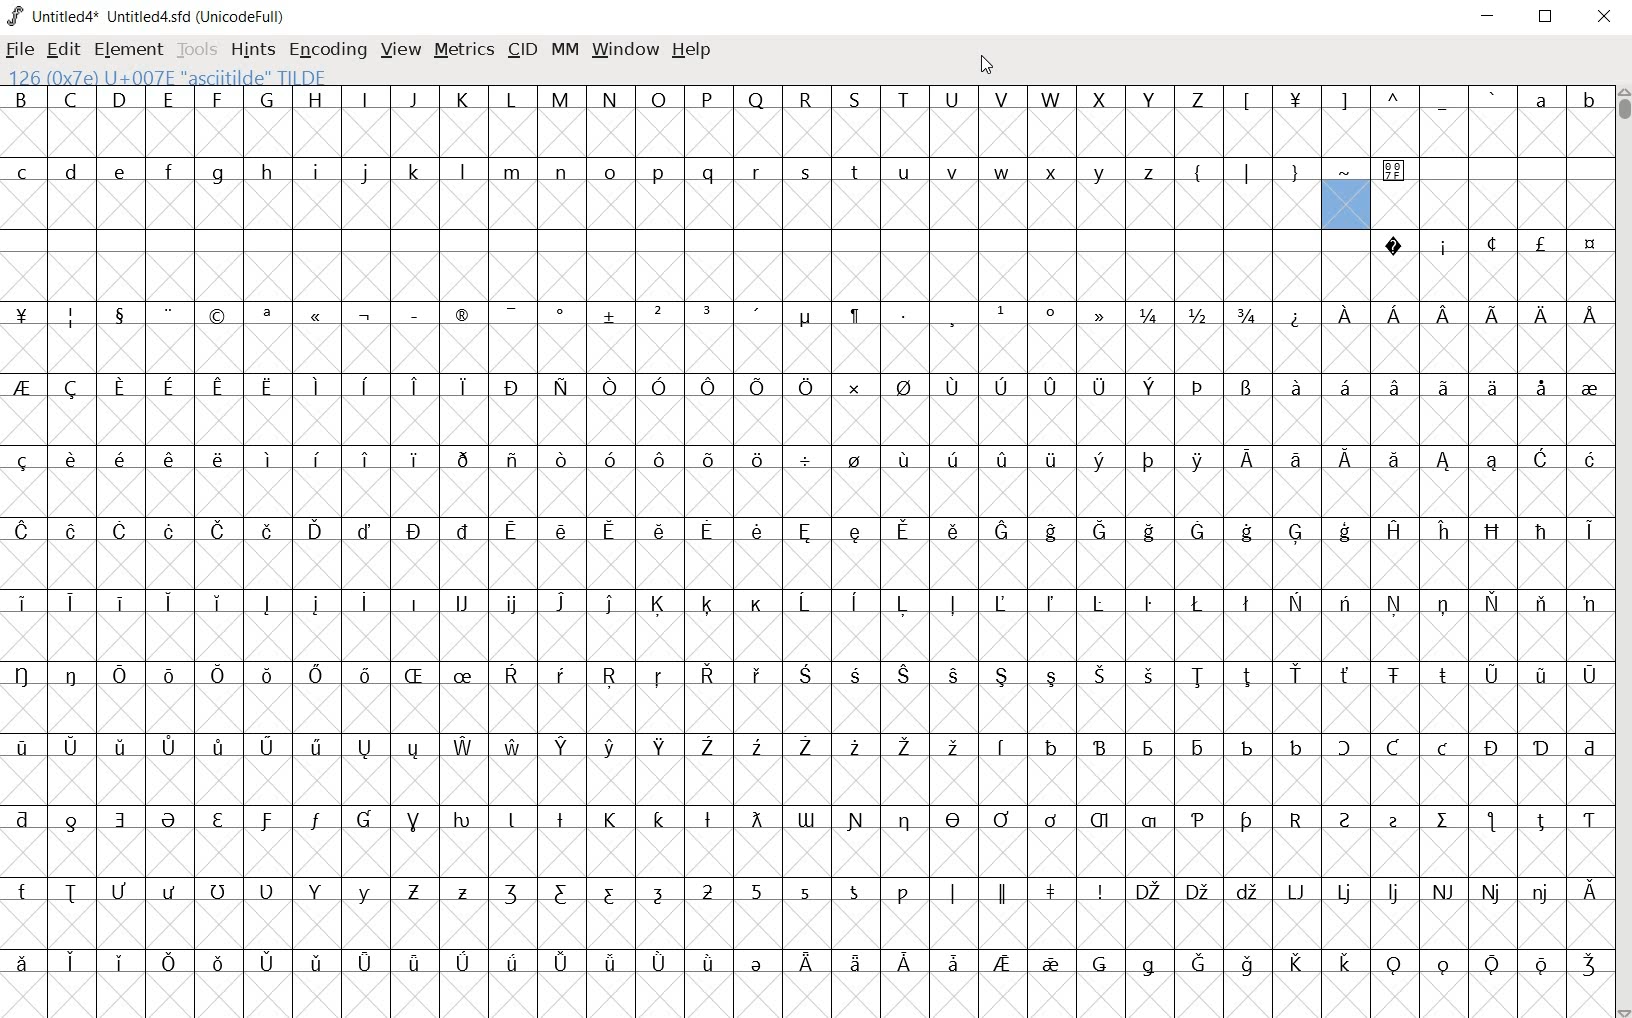  What do you see at coordinates (463, 49) in the screenshot?
I see `METRICS` at bounding box center [463, 49].